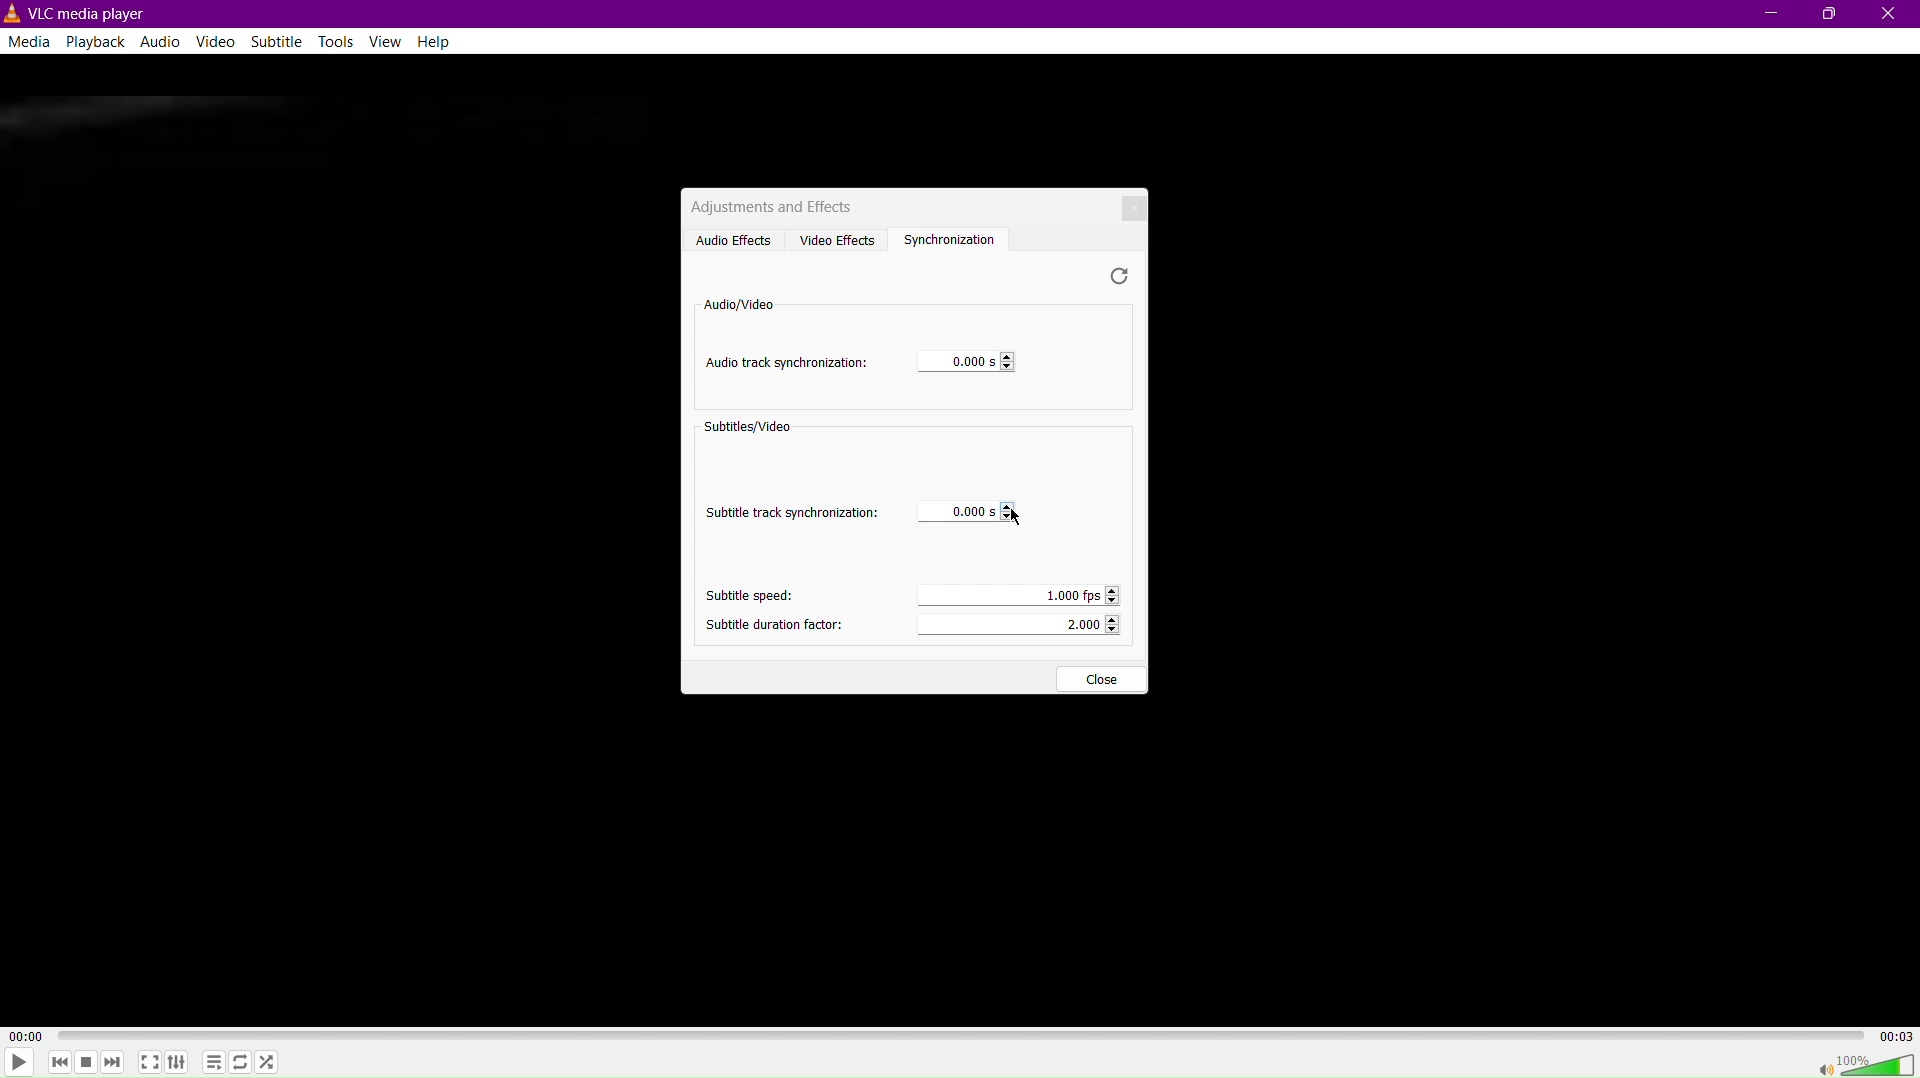 This screenshot has width=1920, height=1078. Describe the element at coordinates (794, 510) in the screenshot. I see `Subtitle track synchronization` at that location.